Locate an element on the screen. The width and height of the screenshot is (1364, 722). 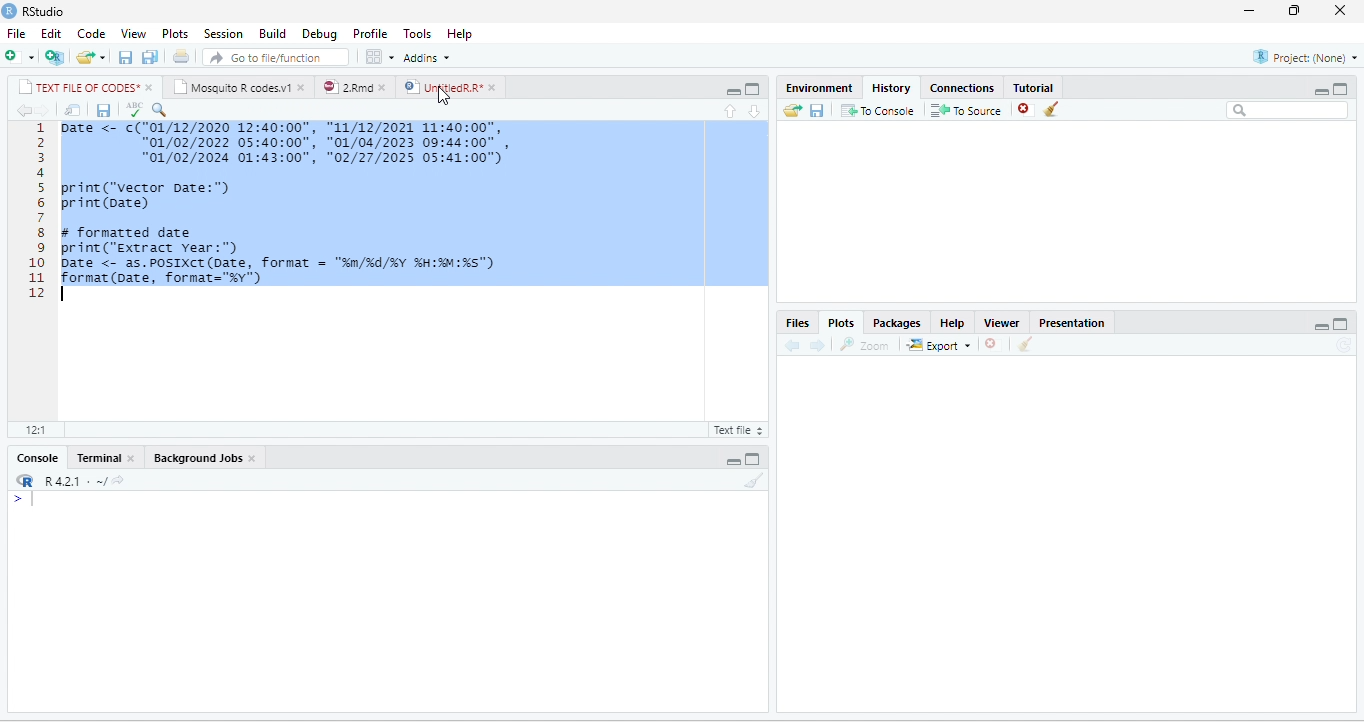
1 Date <- c( "01/12/2020 12:40:00" , "11/12/2021 11:40:00" , “01/02/2022 05:40:00", "01/04/2023 09:44:00" , "01/02/2024 01:43:00", "02/27/2025 05:41:00") is located at coordinates (290, 143).